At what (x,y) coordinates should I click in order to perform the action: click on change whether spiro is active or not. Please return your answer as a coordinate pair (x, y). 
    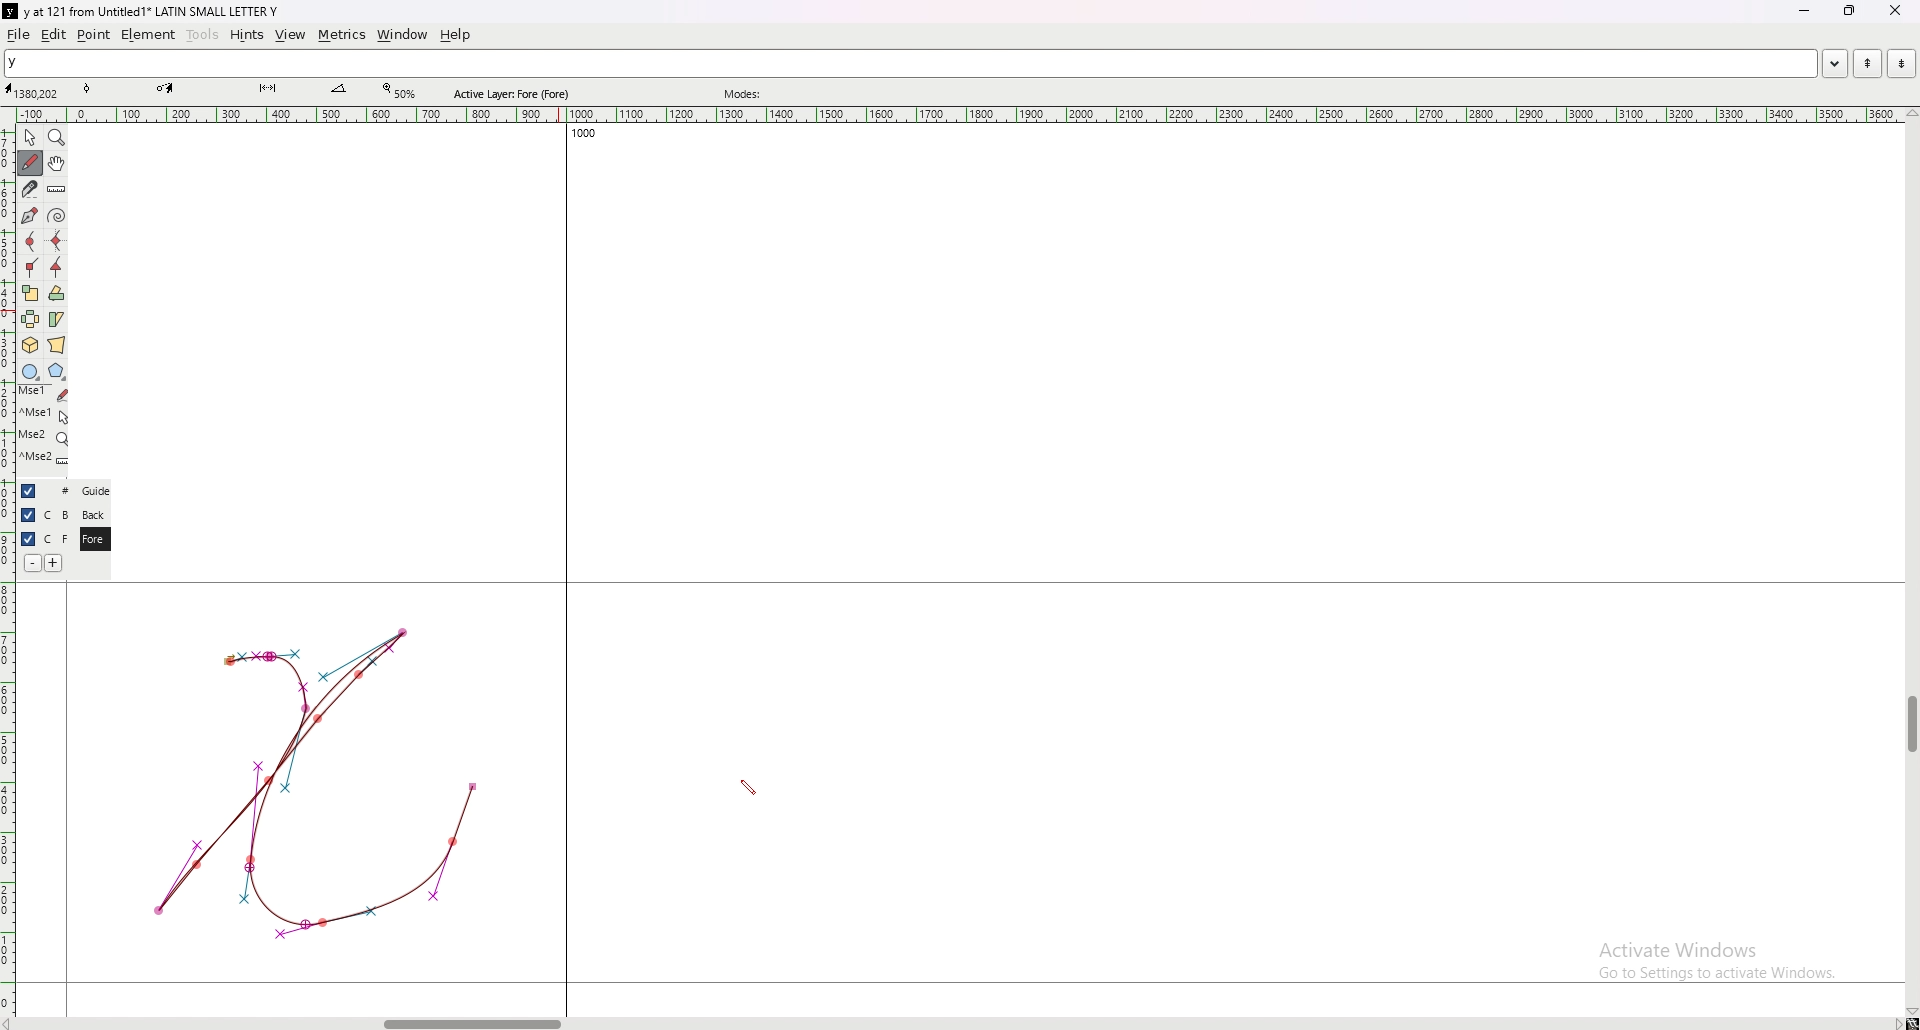
    Looking at the image, I should click on (57, 215).